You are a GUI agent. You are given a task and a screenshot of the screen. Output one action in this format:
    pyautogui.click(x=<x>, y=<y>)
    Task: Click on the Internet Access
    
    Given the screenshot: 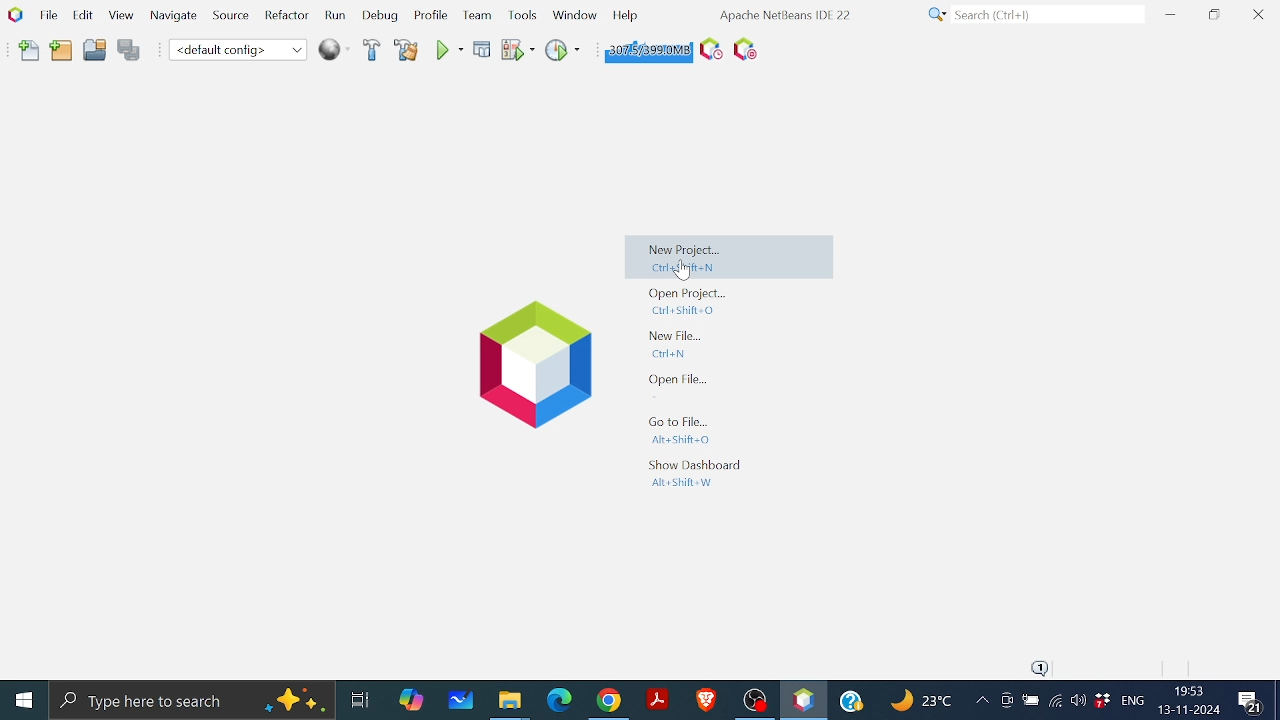 What is the action you would take?
    pyautogui.click(x=1054, y=703)
    